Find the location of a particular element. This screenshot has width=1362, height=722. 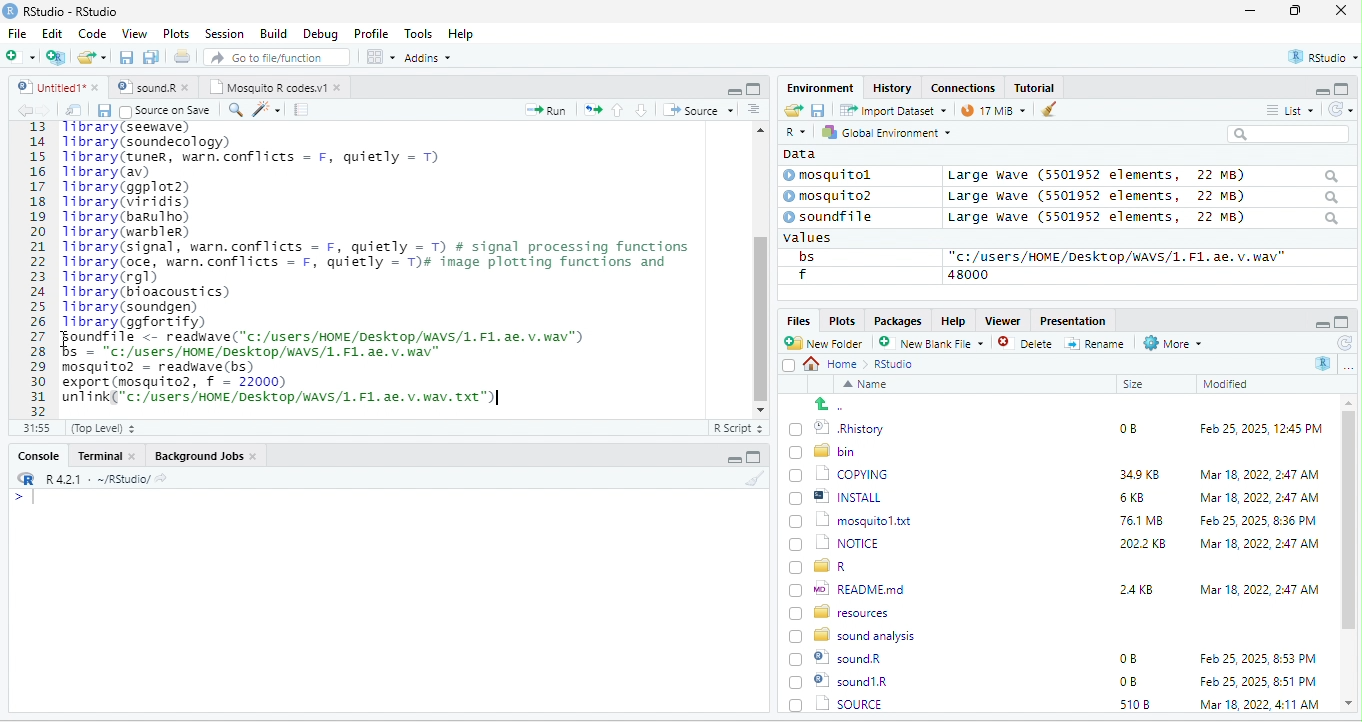

Files is located at coordinates (795, 320).